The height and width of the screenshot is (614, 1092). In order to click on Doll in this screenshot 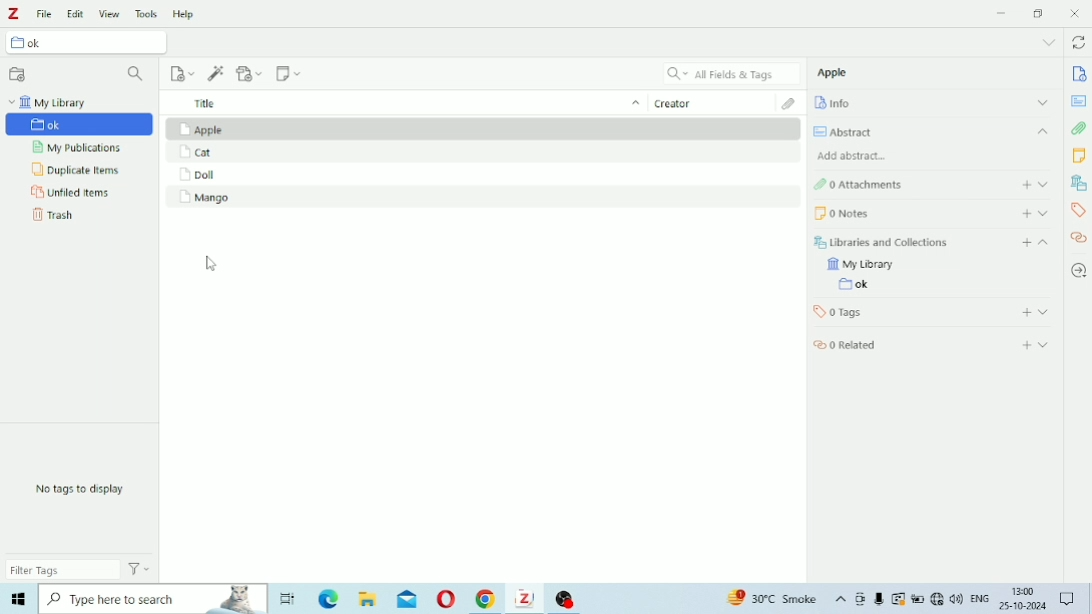, I will do `click(206, 175)`.